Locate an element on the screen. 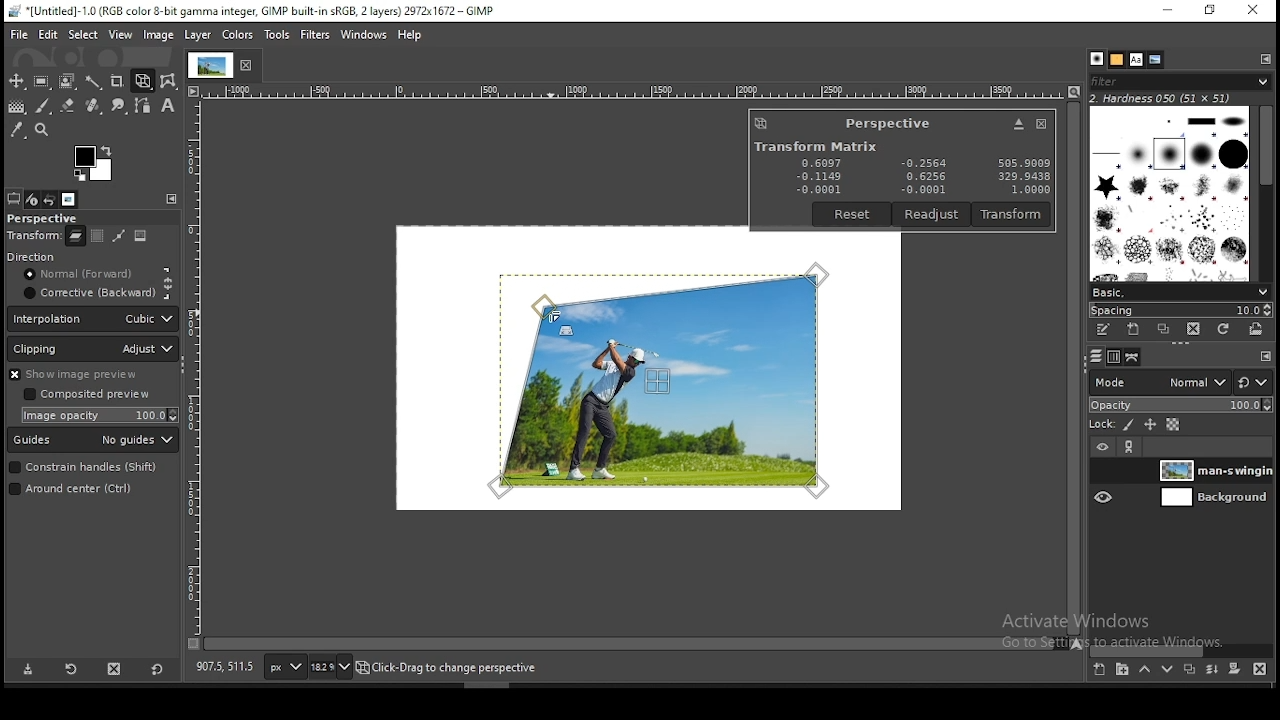  rectangular selection tool is located at coordinates (44, 82).